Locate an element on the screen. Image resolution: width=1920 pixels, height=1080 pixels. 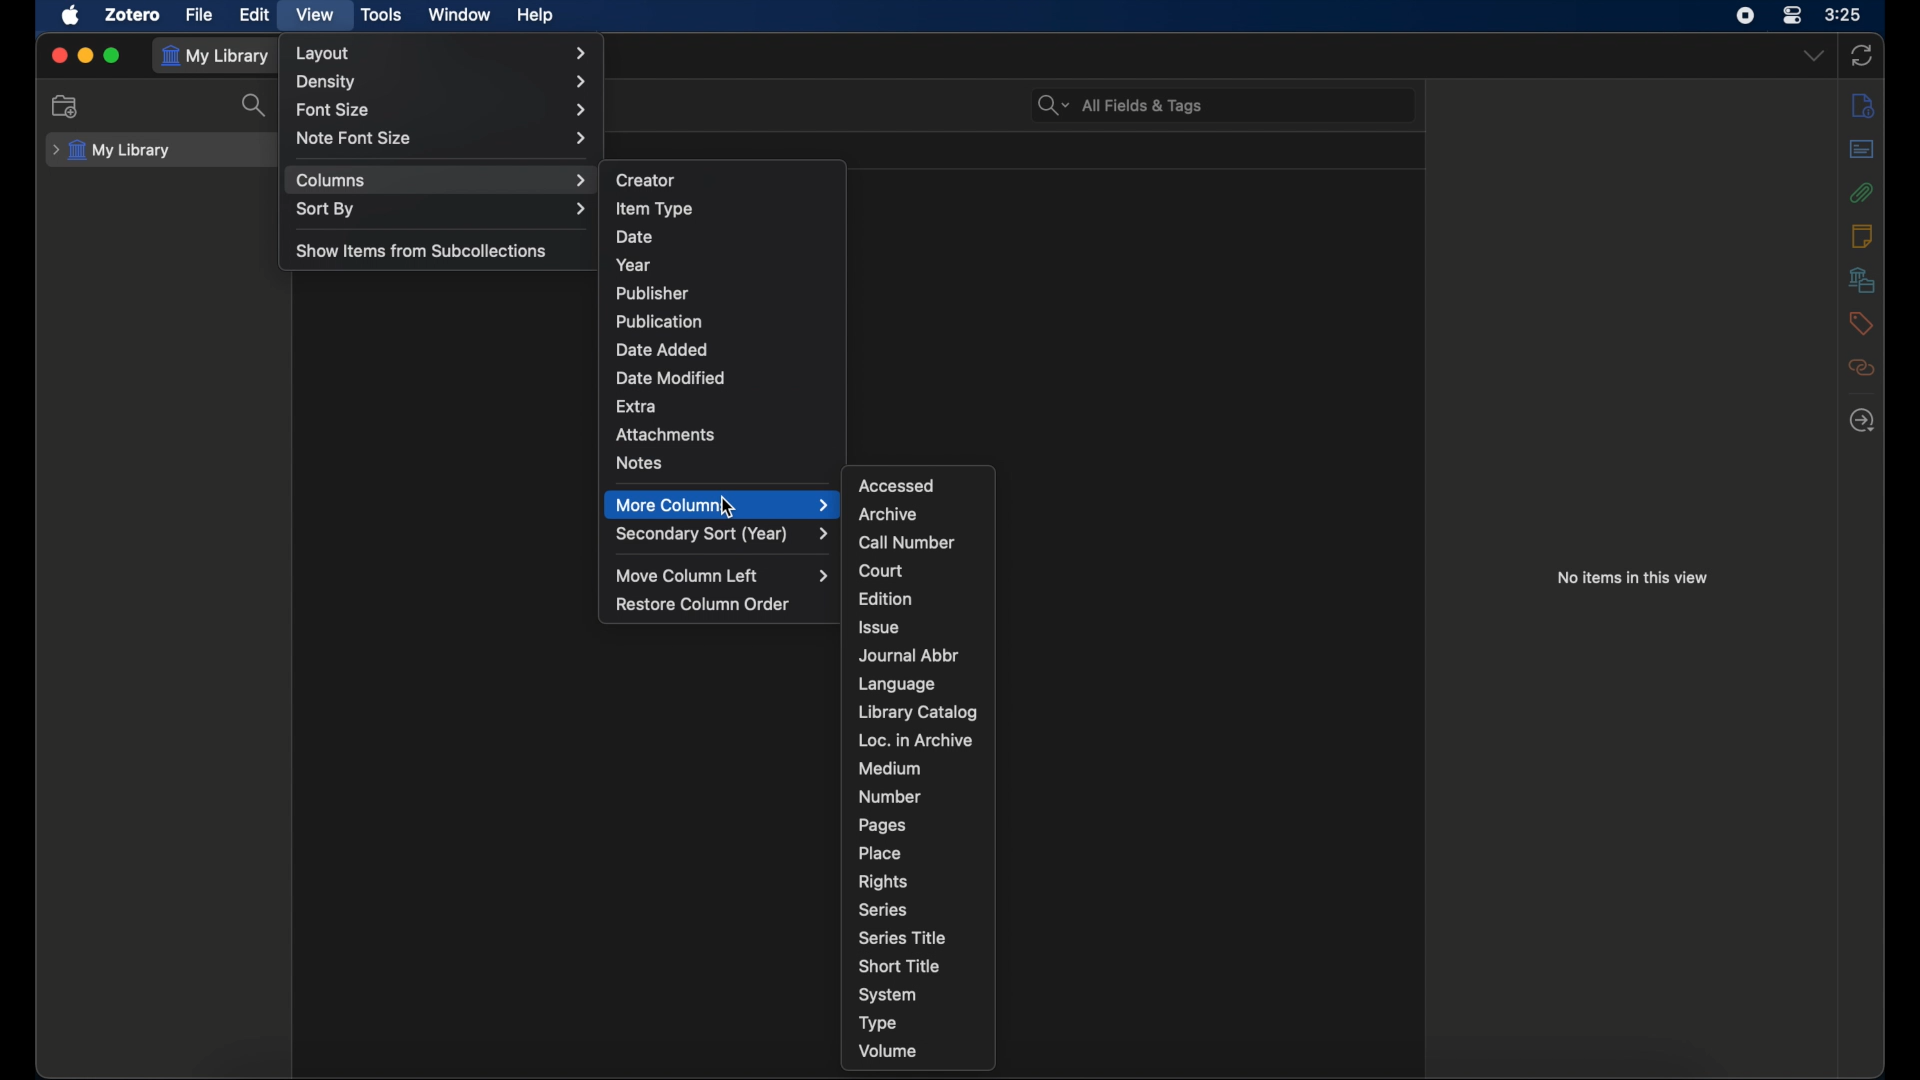
call number is located at coordinates (907, 543).